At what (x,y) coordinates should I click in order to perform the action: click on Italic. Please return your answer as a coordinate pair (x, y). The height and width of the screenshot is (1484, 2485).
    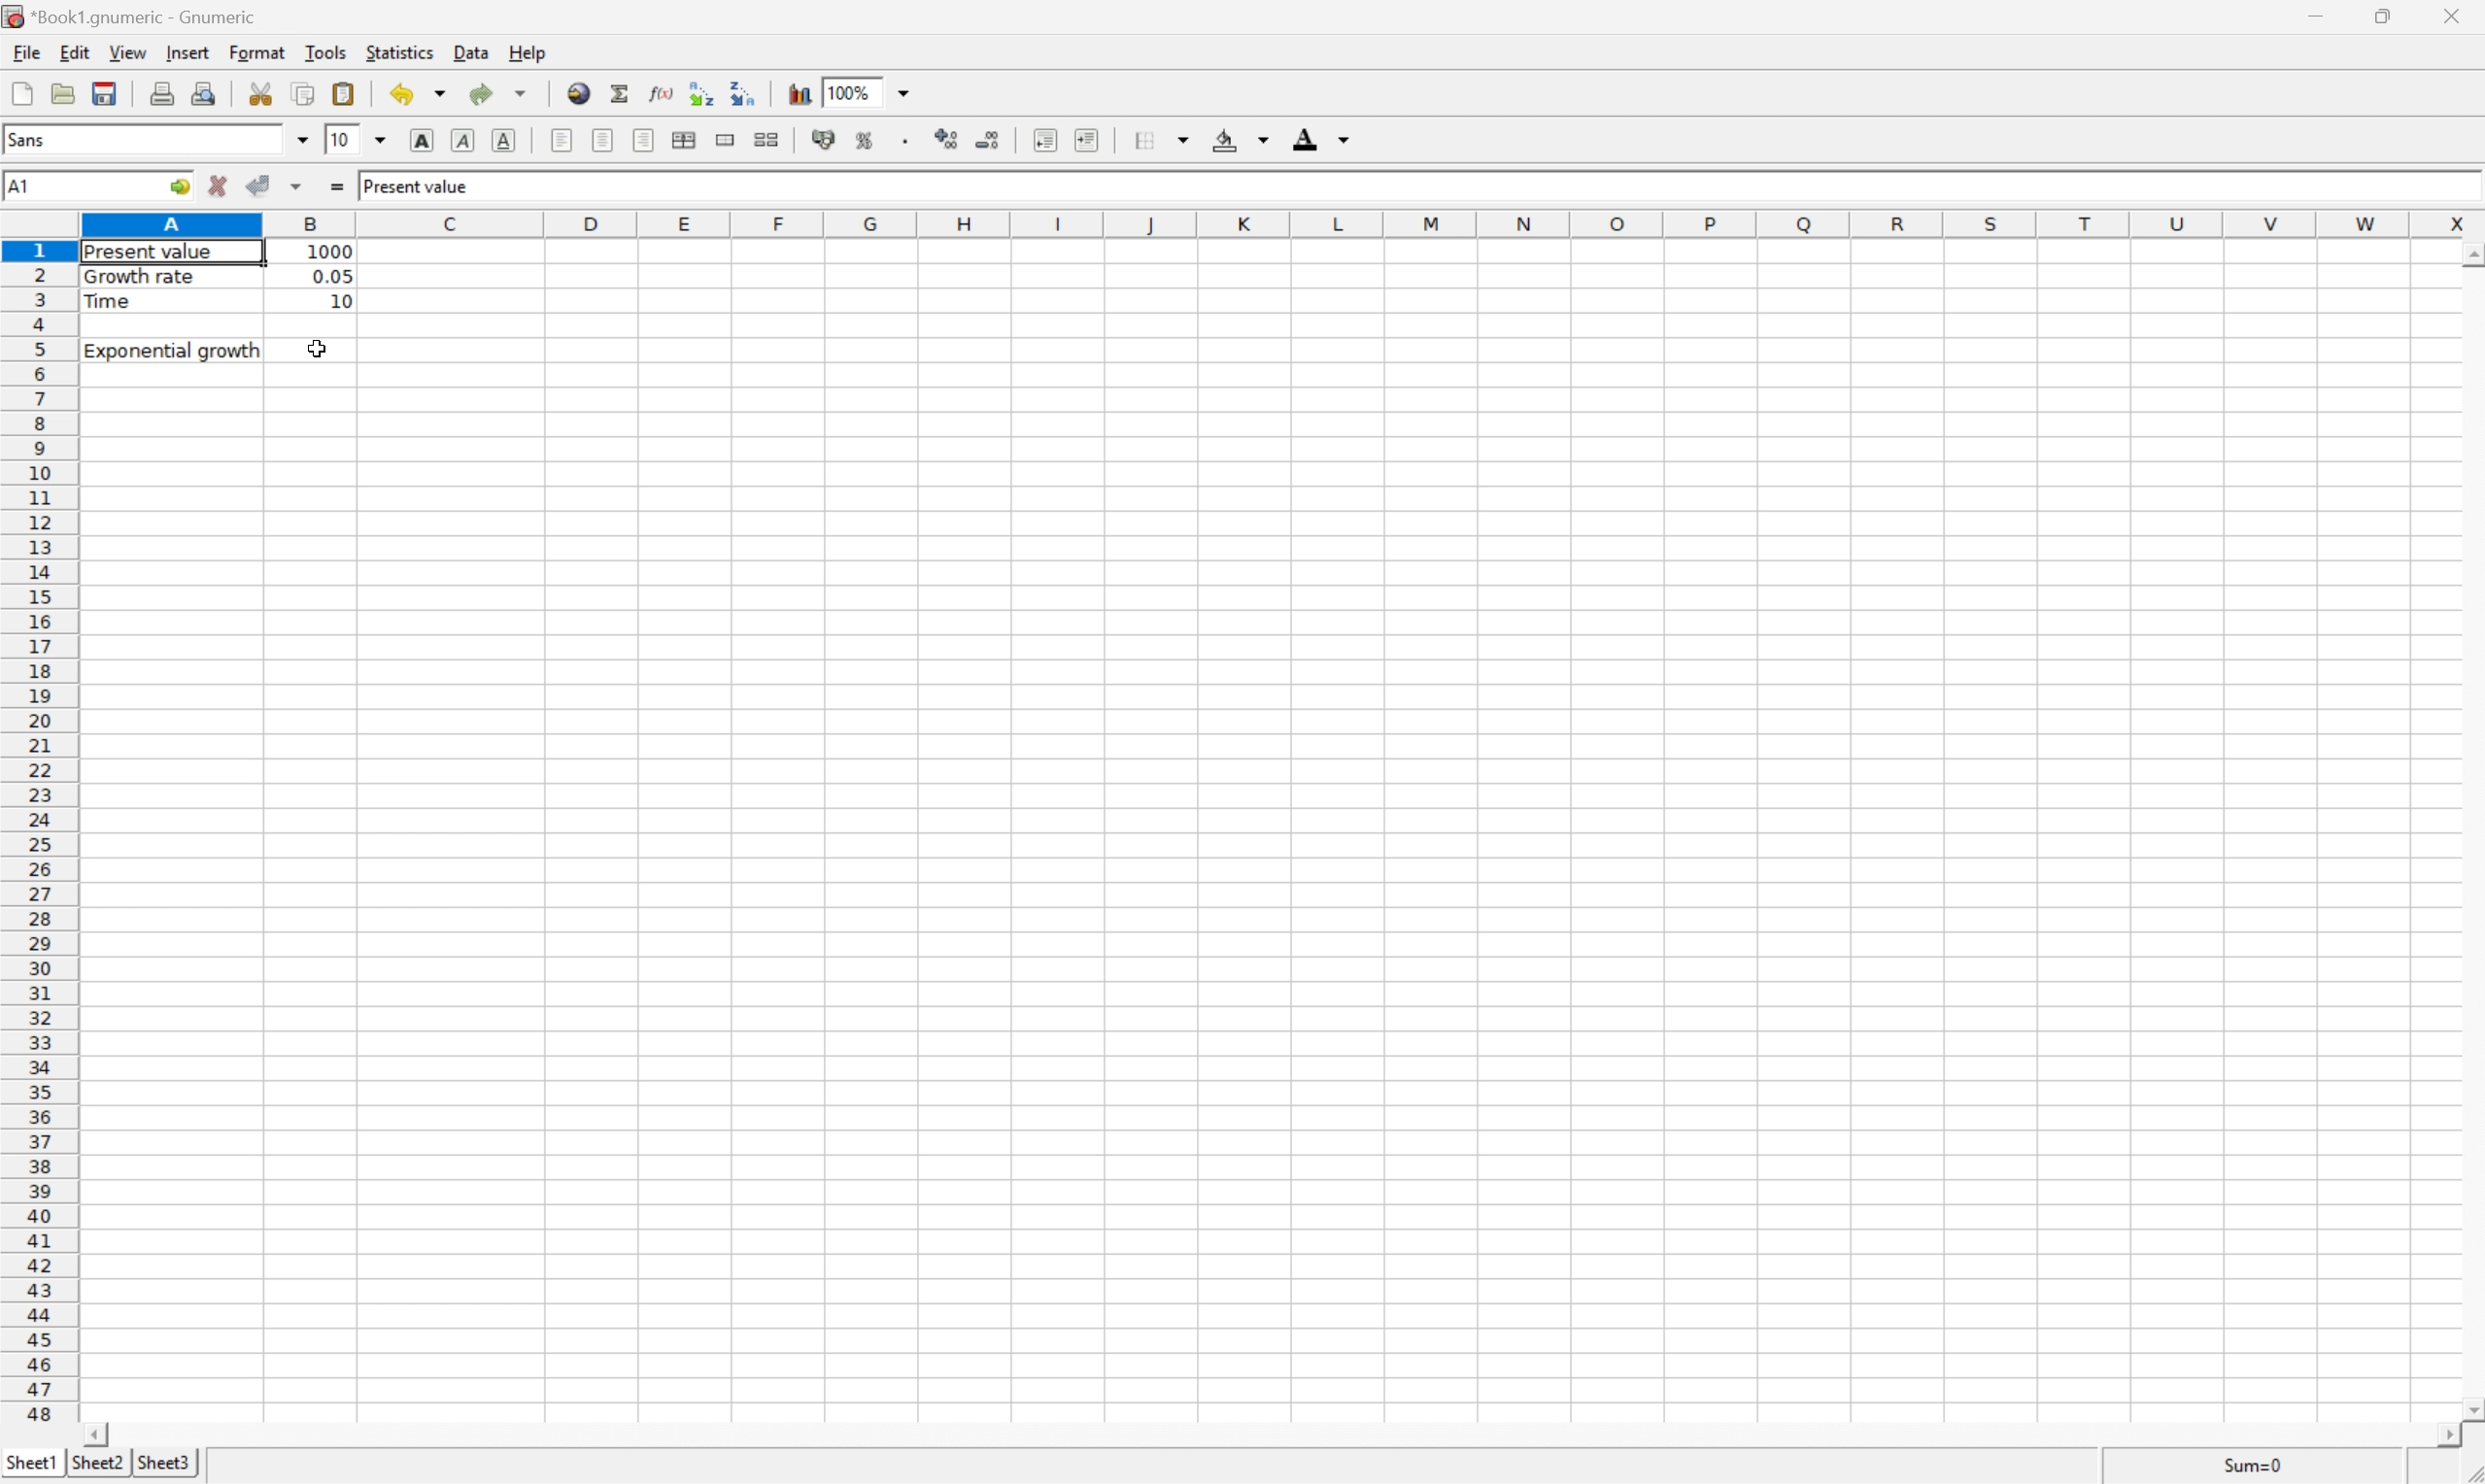
    Looking at the image, I should click on (461, 139).